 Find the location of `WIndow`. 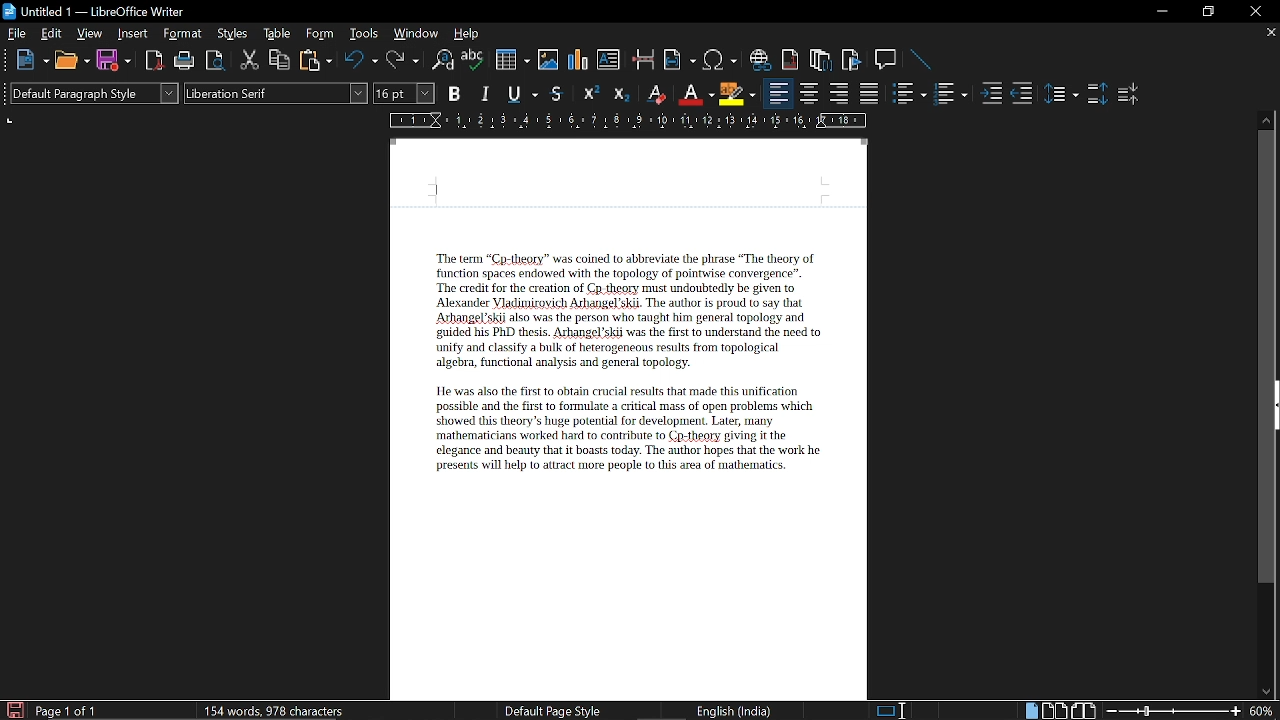

WIndow is located at coordinates (416, 34).